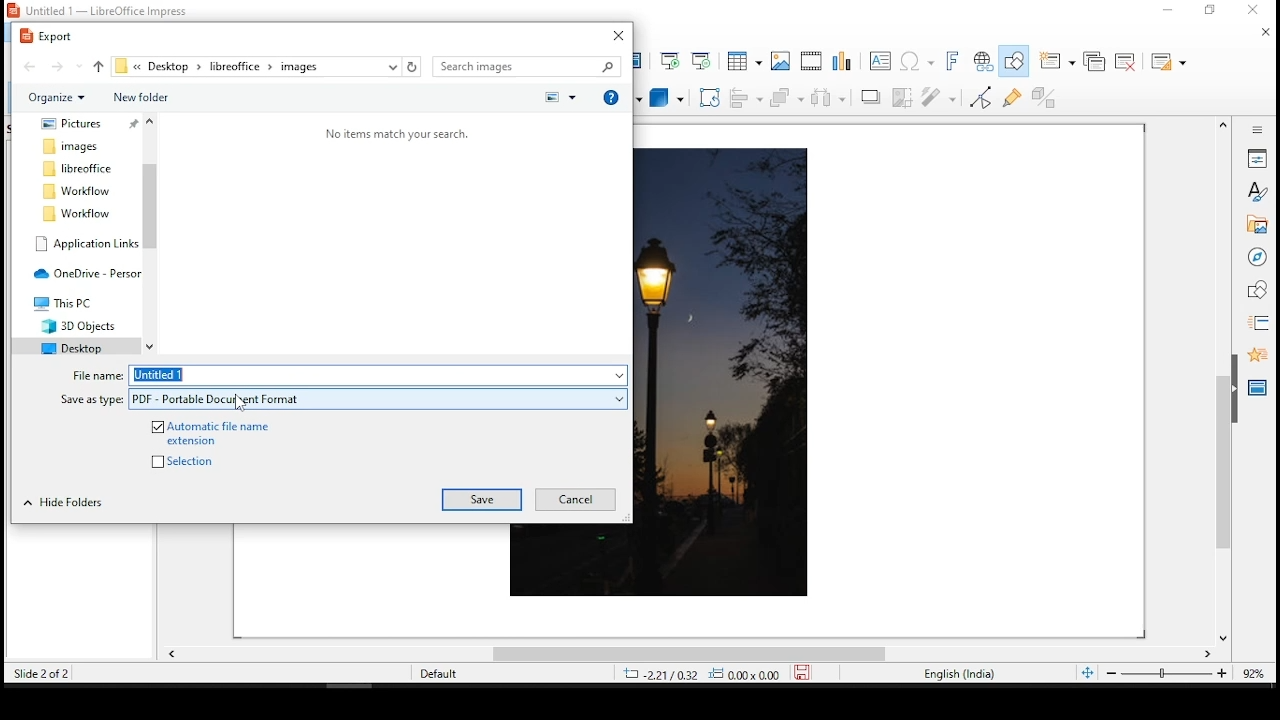 The width and height of the screenshot is (1280, 720). Describe the element at coordinates (955, 59) in the screenshot. I see `fontwork text` at that location.